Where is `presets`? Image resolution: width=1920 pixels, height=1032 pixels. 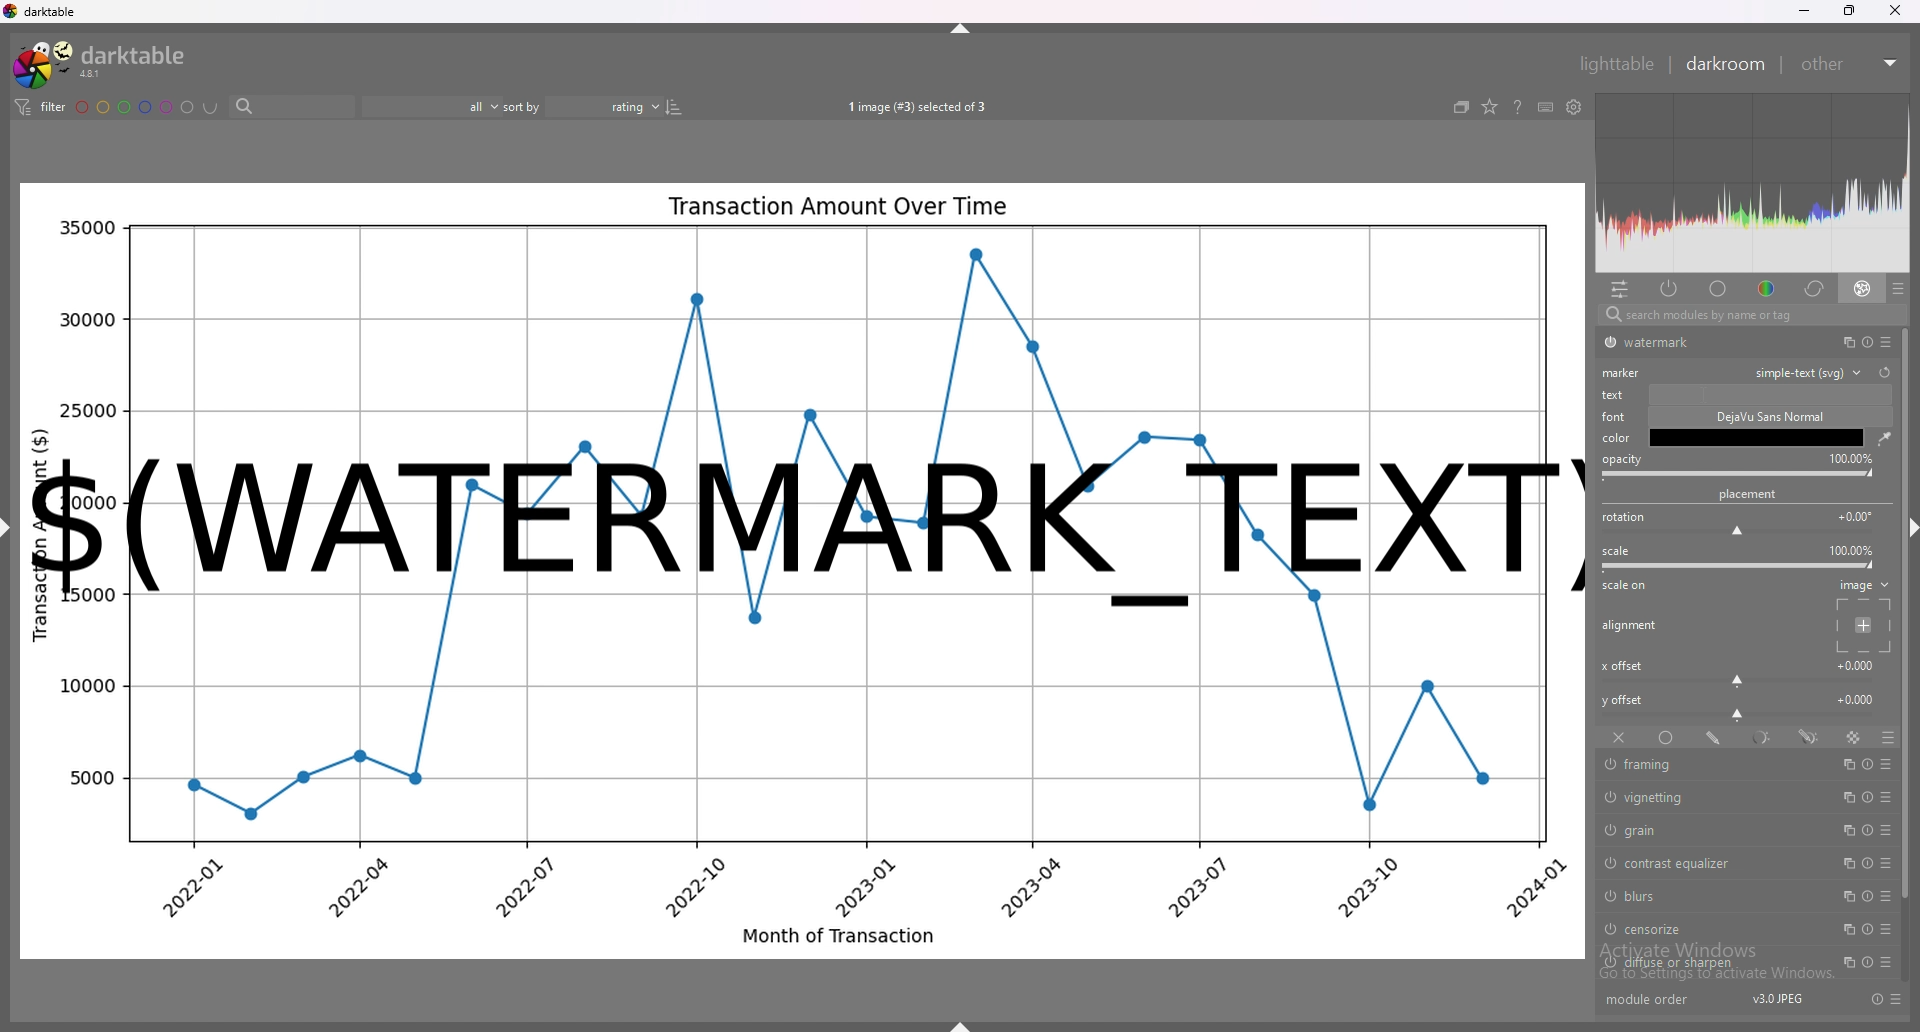
presets is located at coordinates (1887, 831).